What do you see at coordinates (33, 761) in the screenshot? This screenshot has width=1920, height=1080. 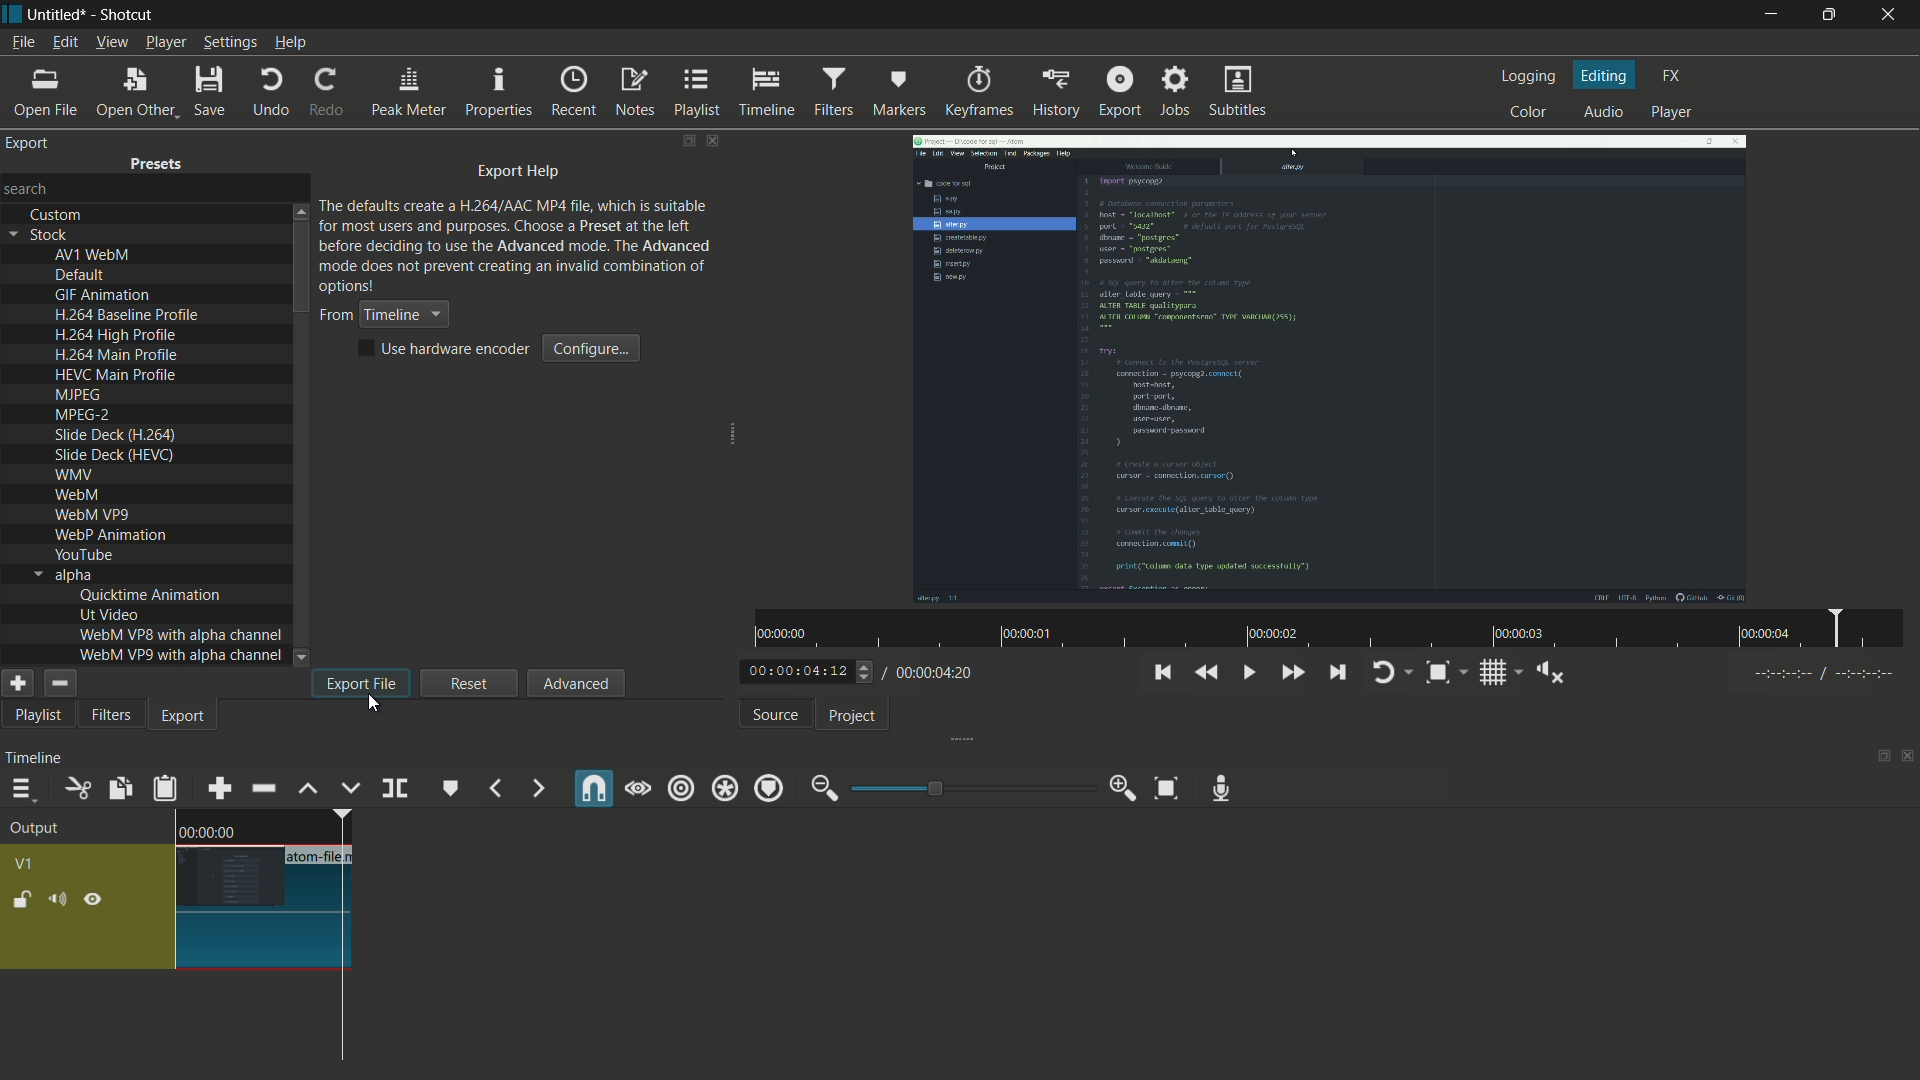 I see `timeline` at bounding box center [33, 761].